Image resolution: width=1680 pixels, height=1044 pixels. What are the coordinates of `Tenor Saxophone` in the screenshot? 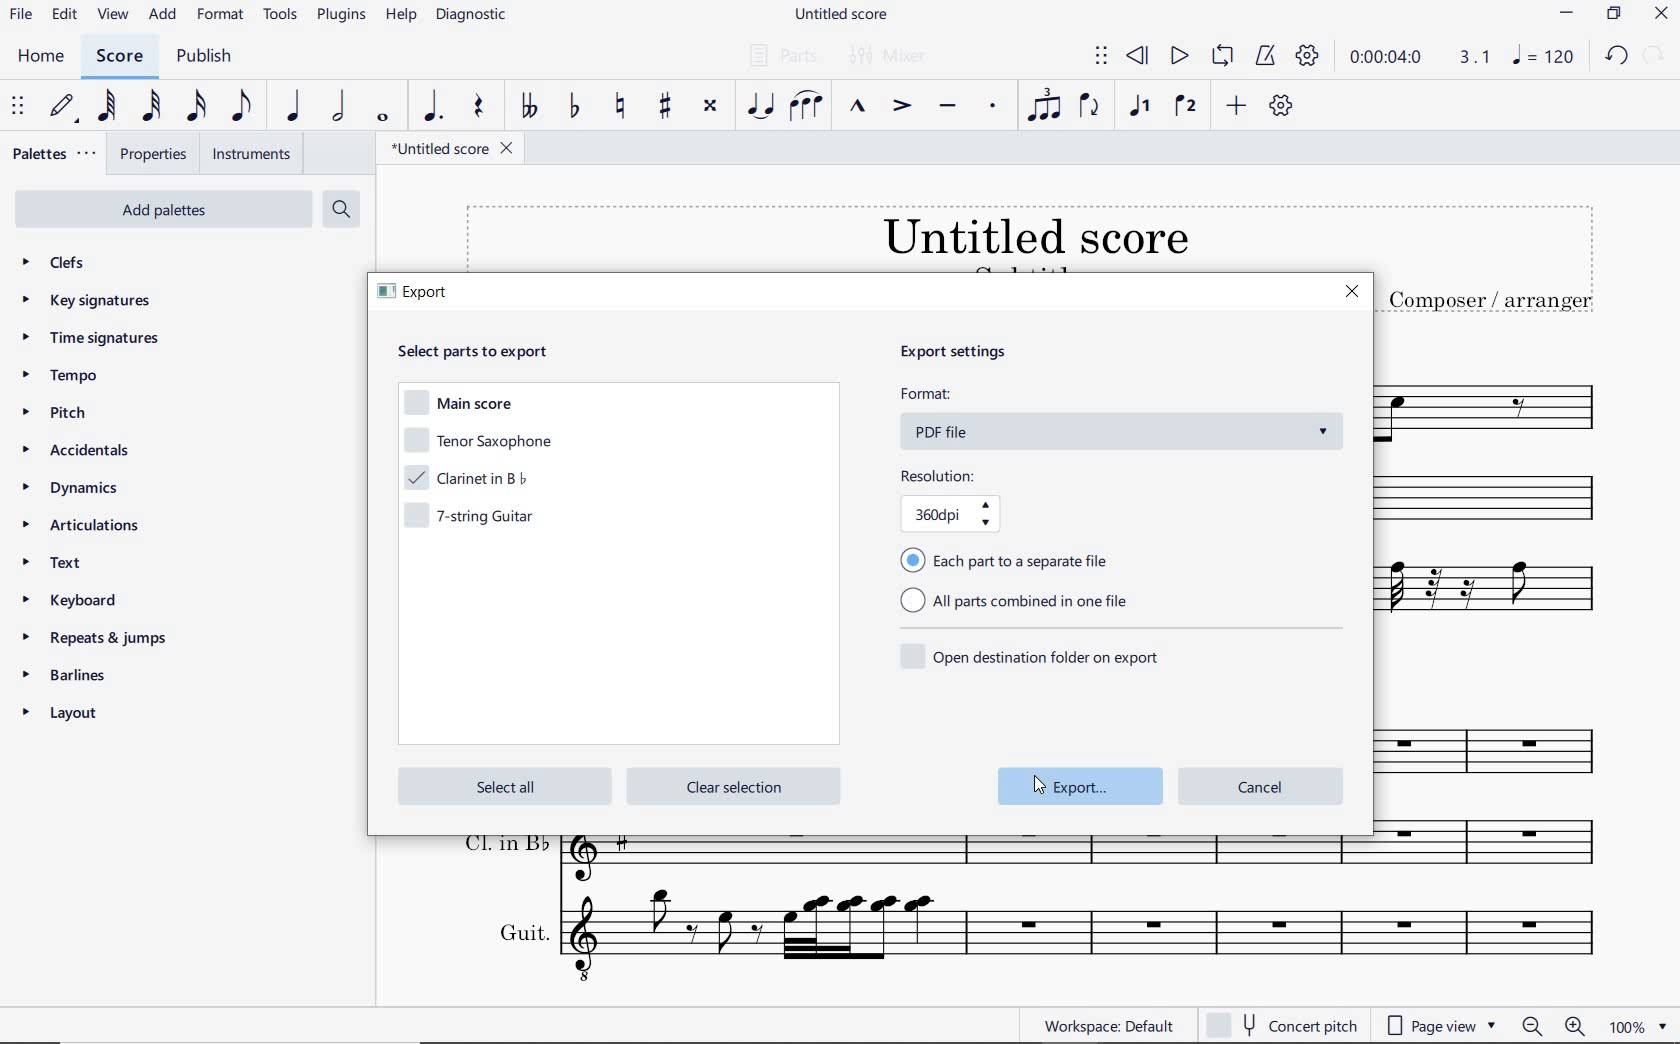 It's located at (1496, 402).